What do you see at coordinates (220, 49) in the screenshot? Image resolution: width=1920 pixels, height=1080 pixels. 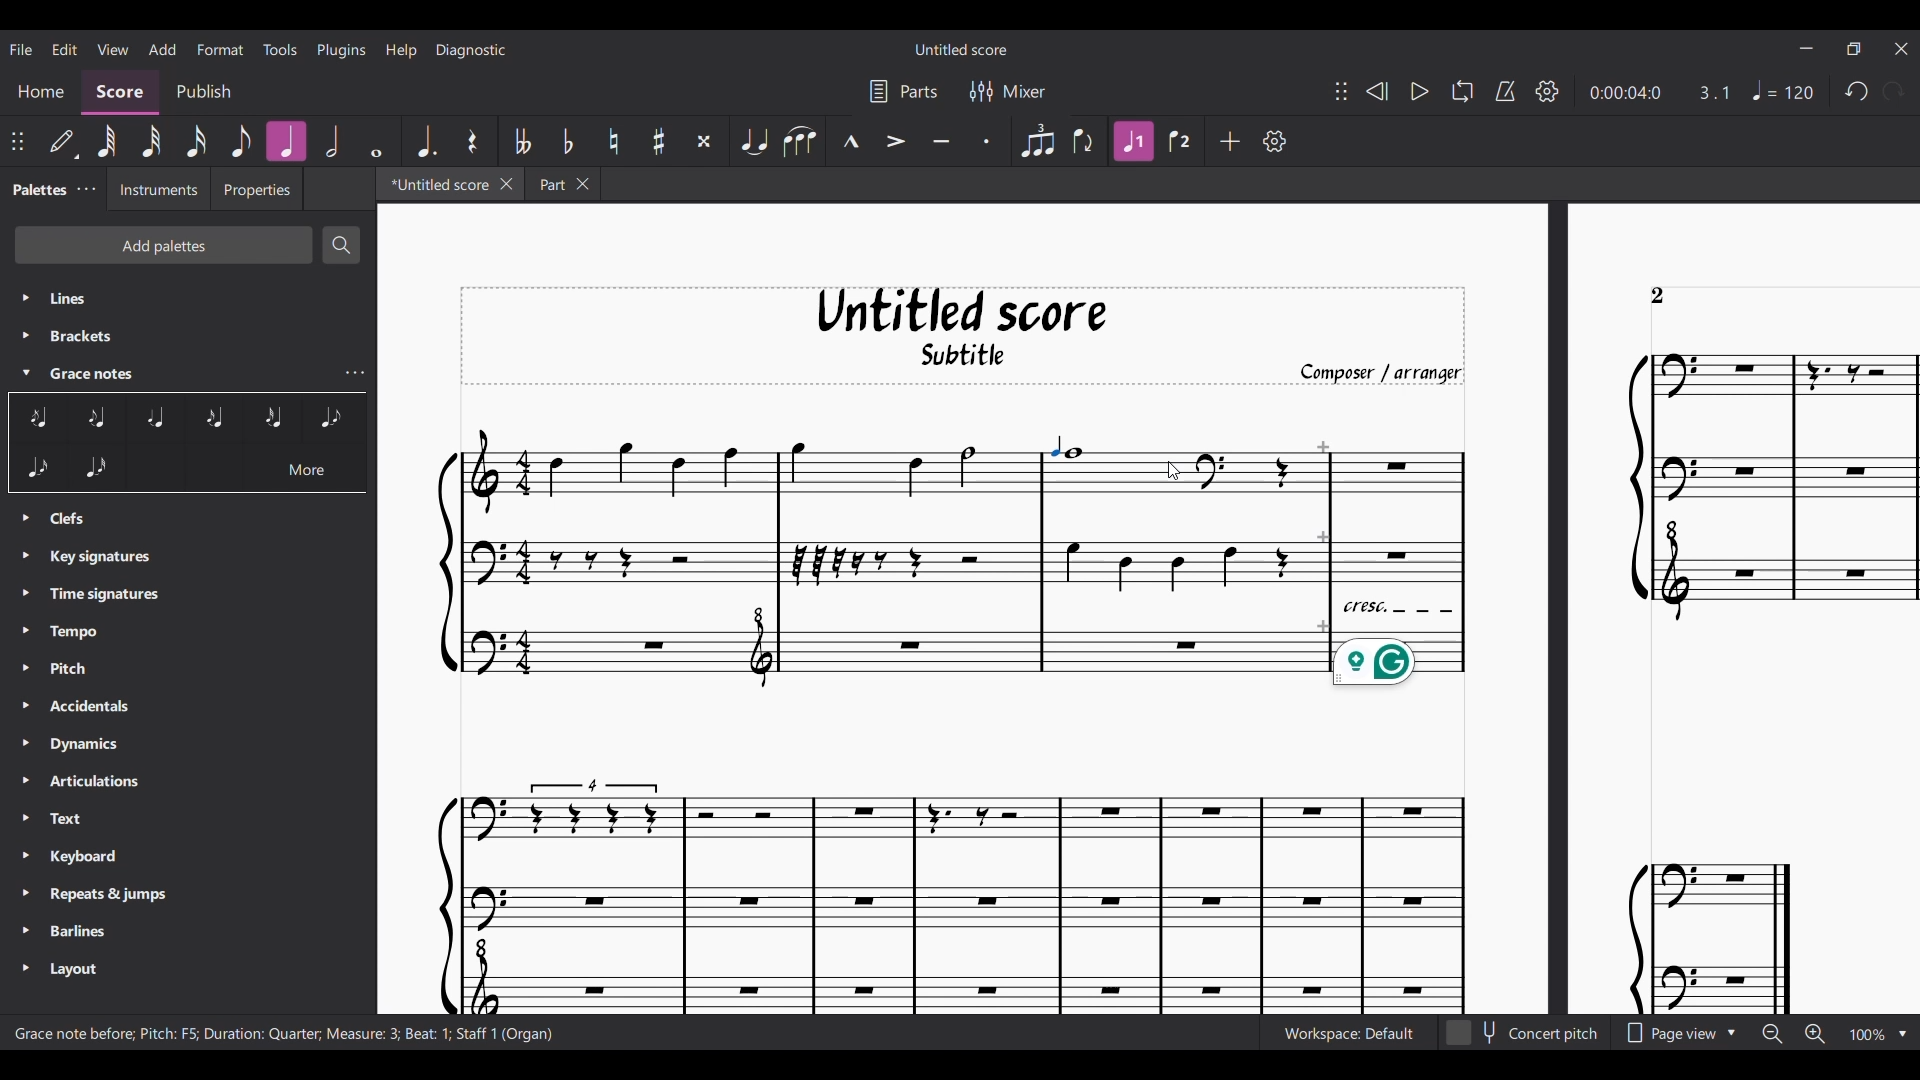 I see `Format menu` at bounding box center [220, 49].